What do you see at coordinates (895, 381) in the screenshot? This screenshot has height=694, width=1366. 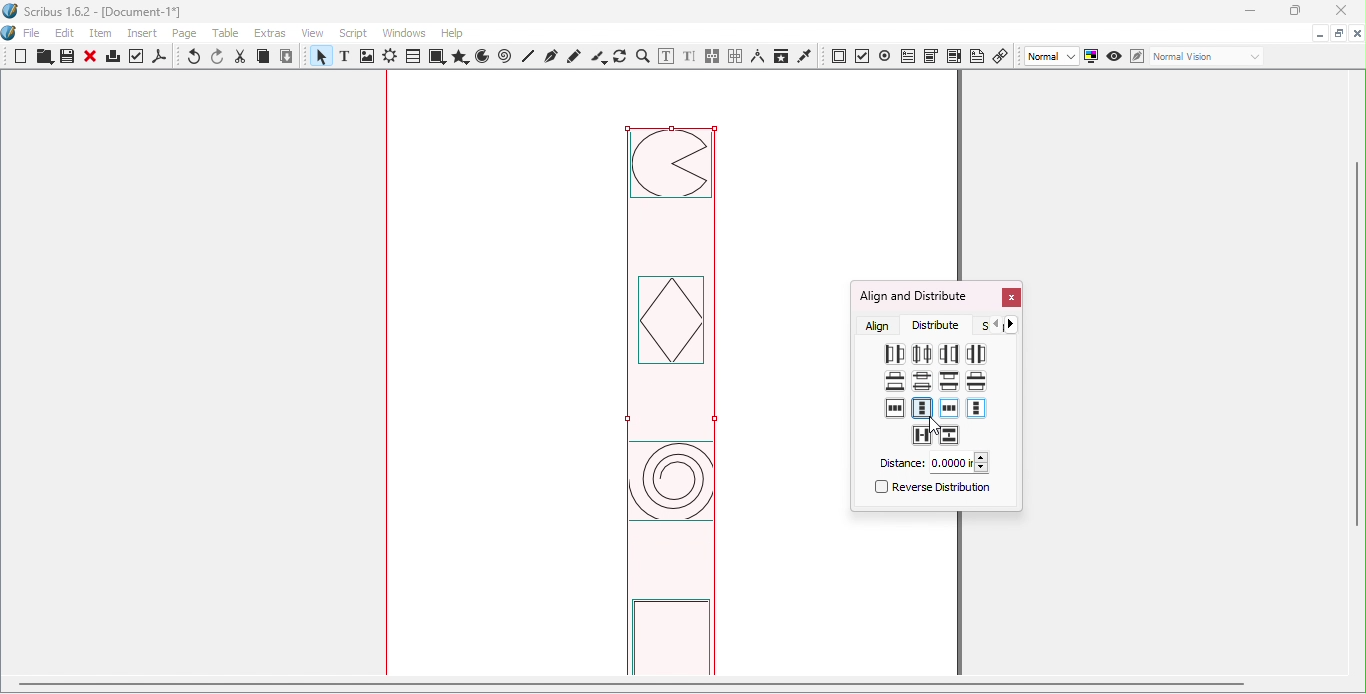 I see `Distribute bottoms equidistantly` at bounding box center [895, 381].